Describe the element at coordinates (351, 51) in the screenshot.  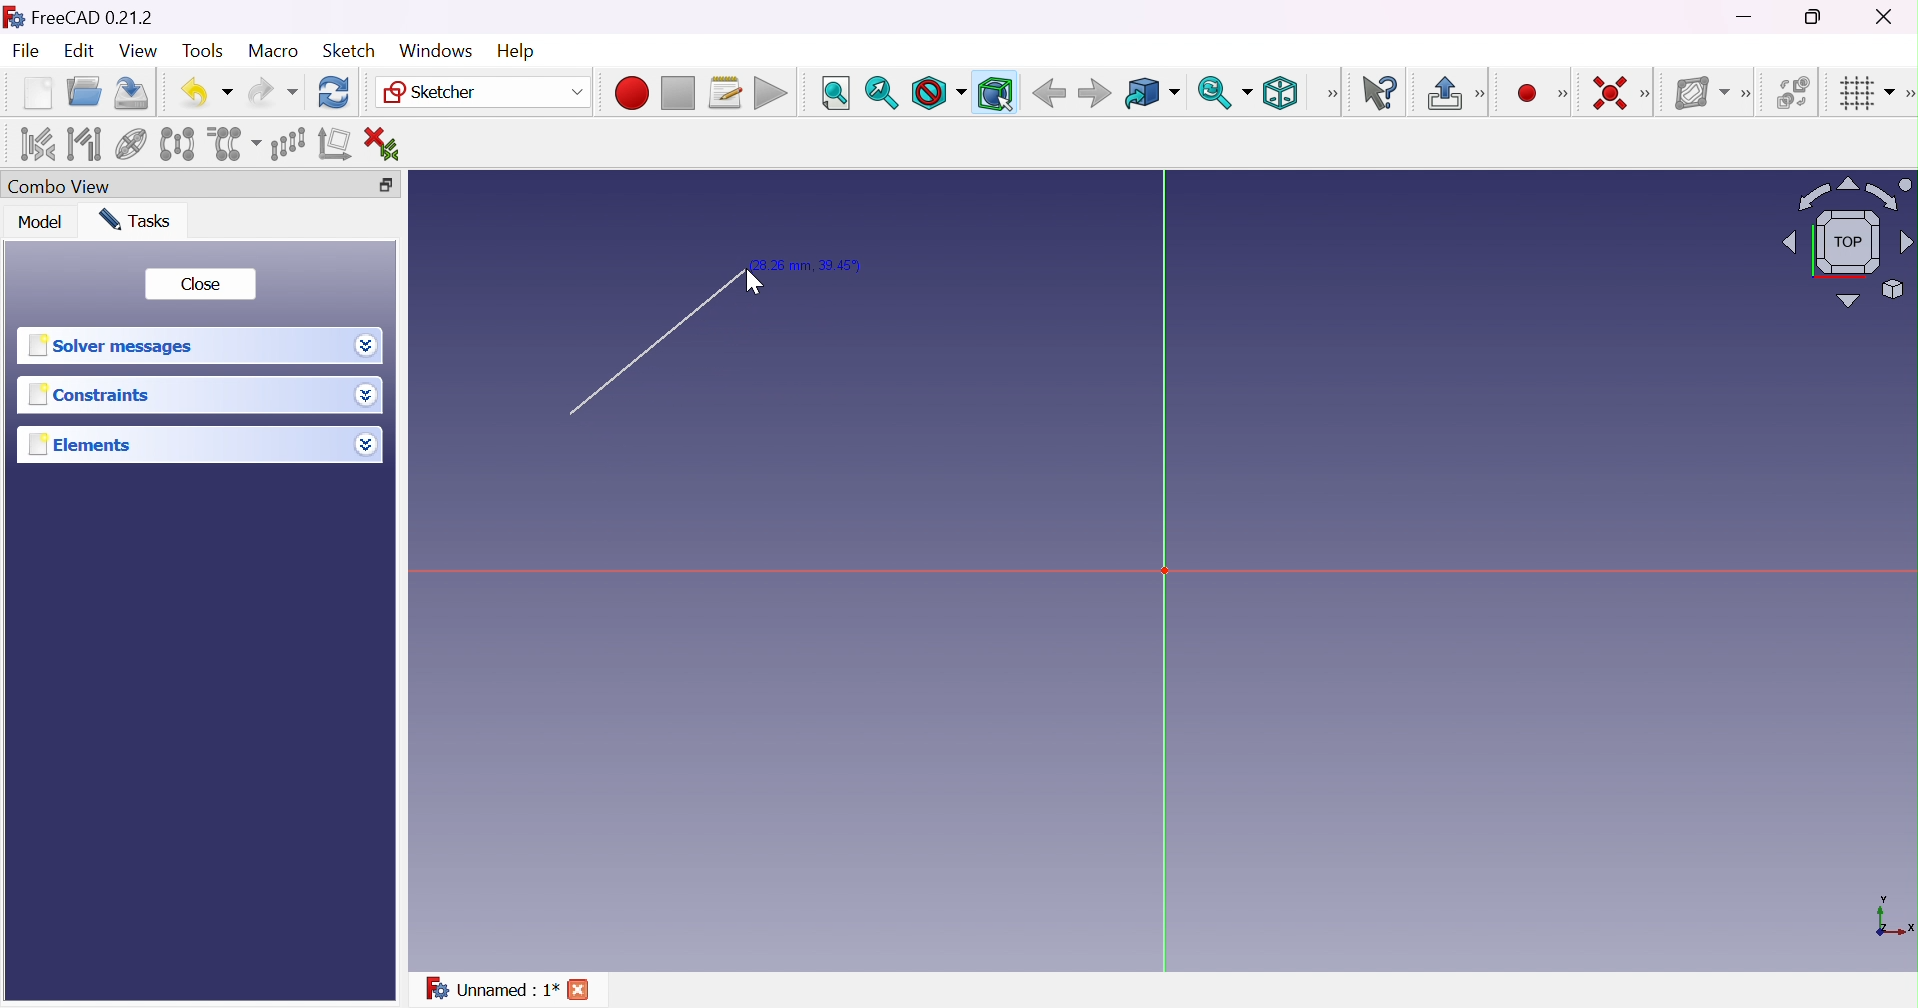
I see `Sketch` at that location.